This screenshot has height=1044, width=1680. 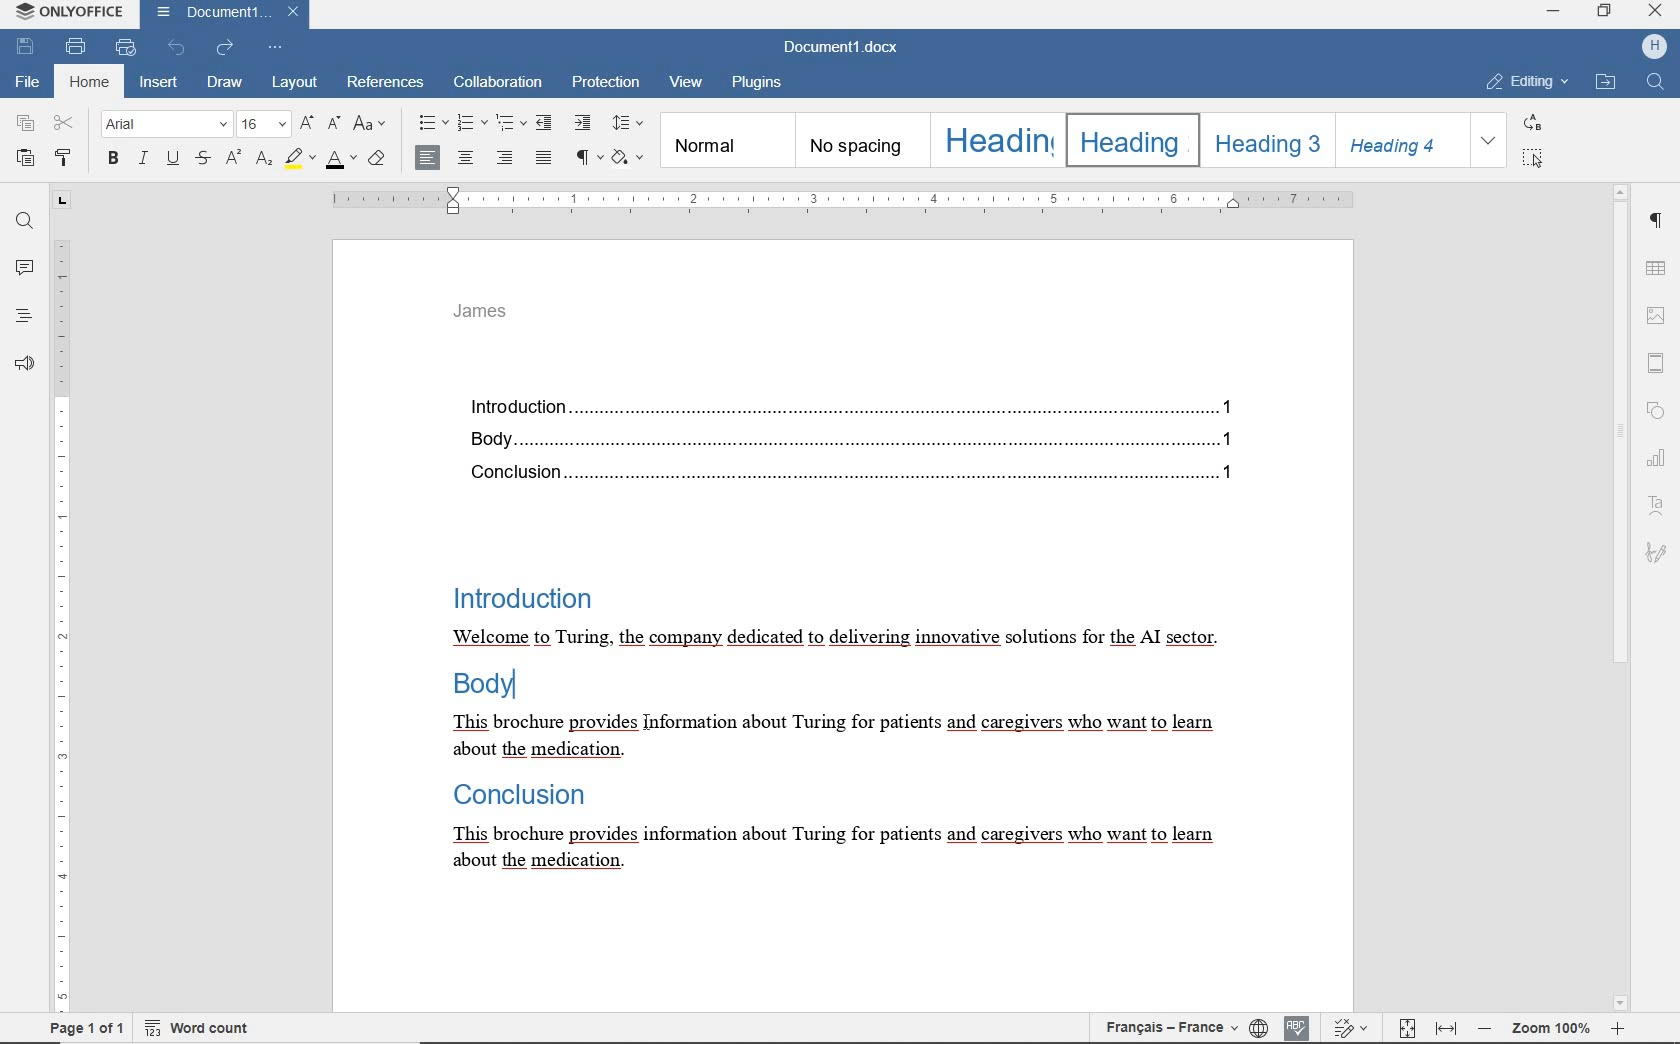 What do you see at coordinates (1446, 1027) in the screenshot?
I see `FIT TO WIDTH` at bounding box center [1446, 1027].